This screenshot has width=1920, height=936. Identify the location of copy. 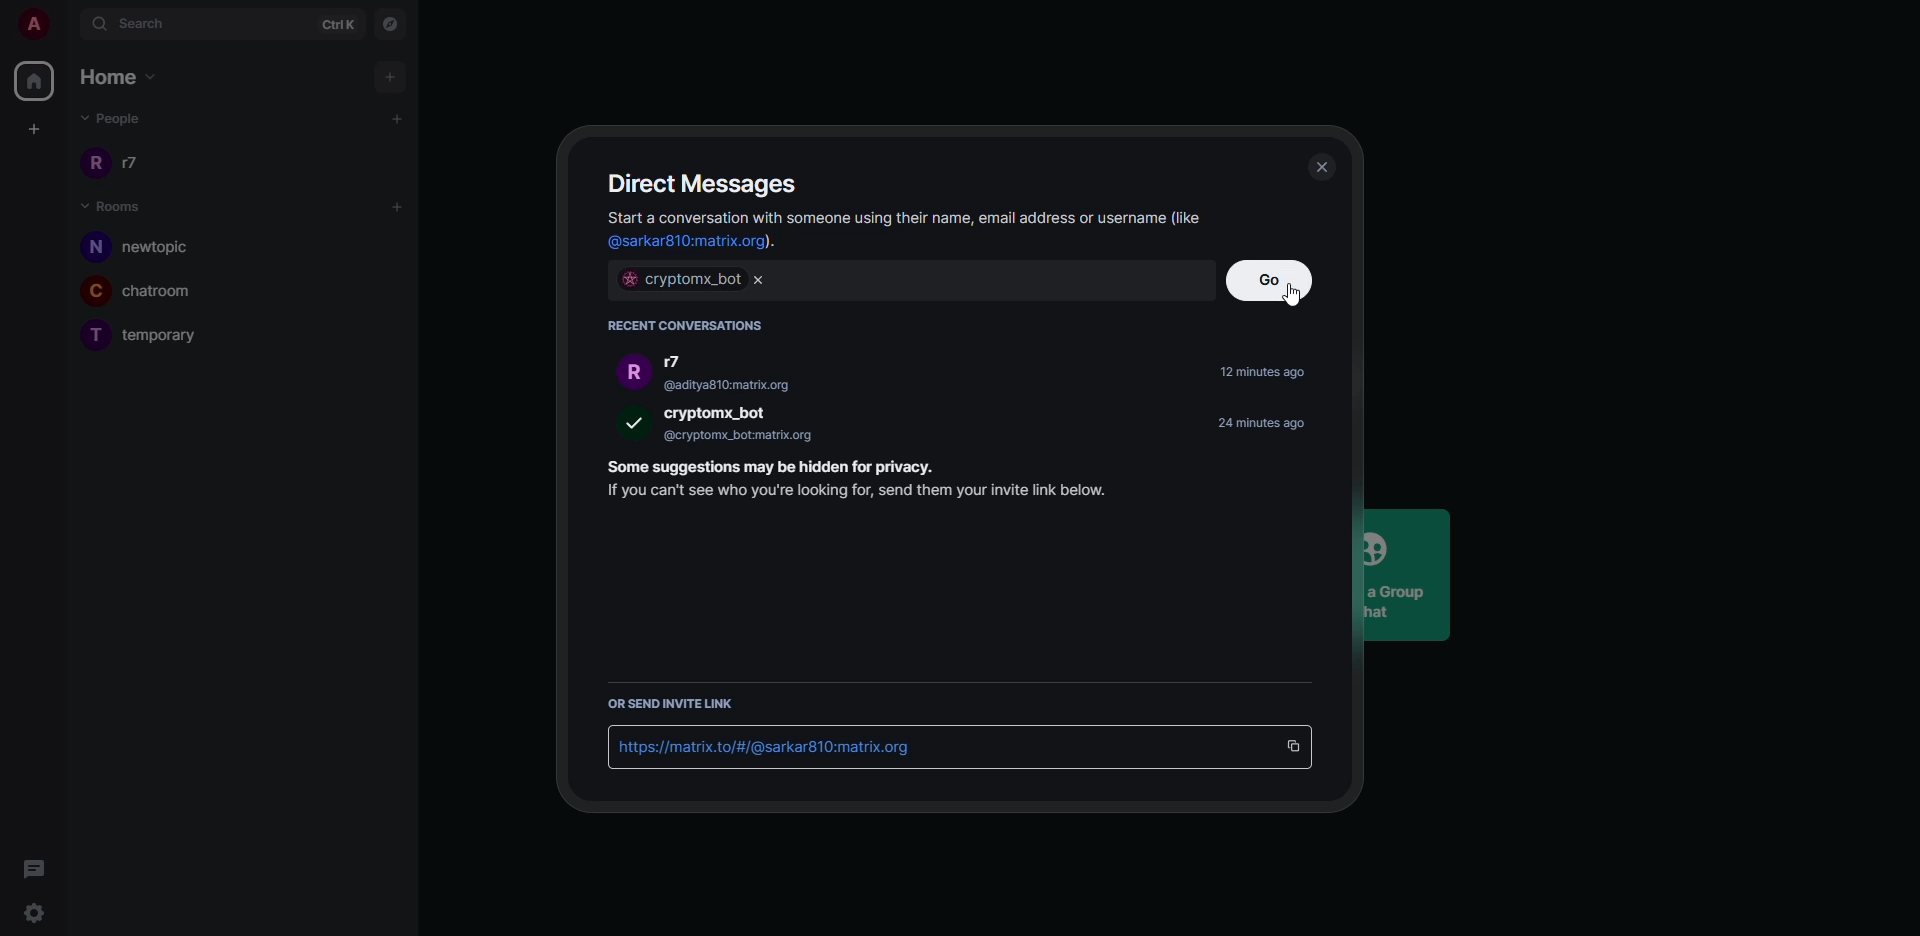
(1290, 748).